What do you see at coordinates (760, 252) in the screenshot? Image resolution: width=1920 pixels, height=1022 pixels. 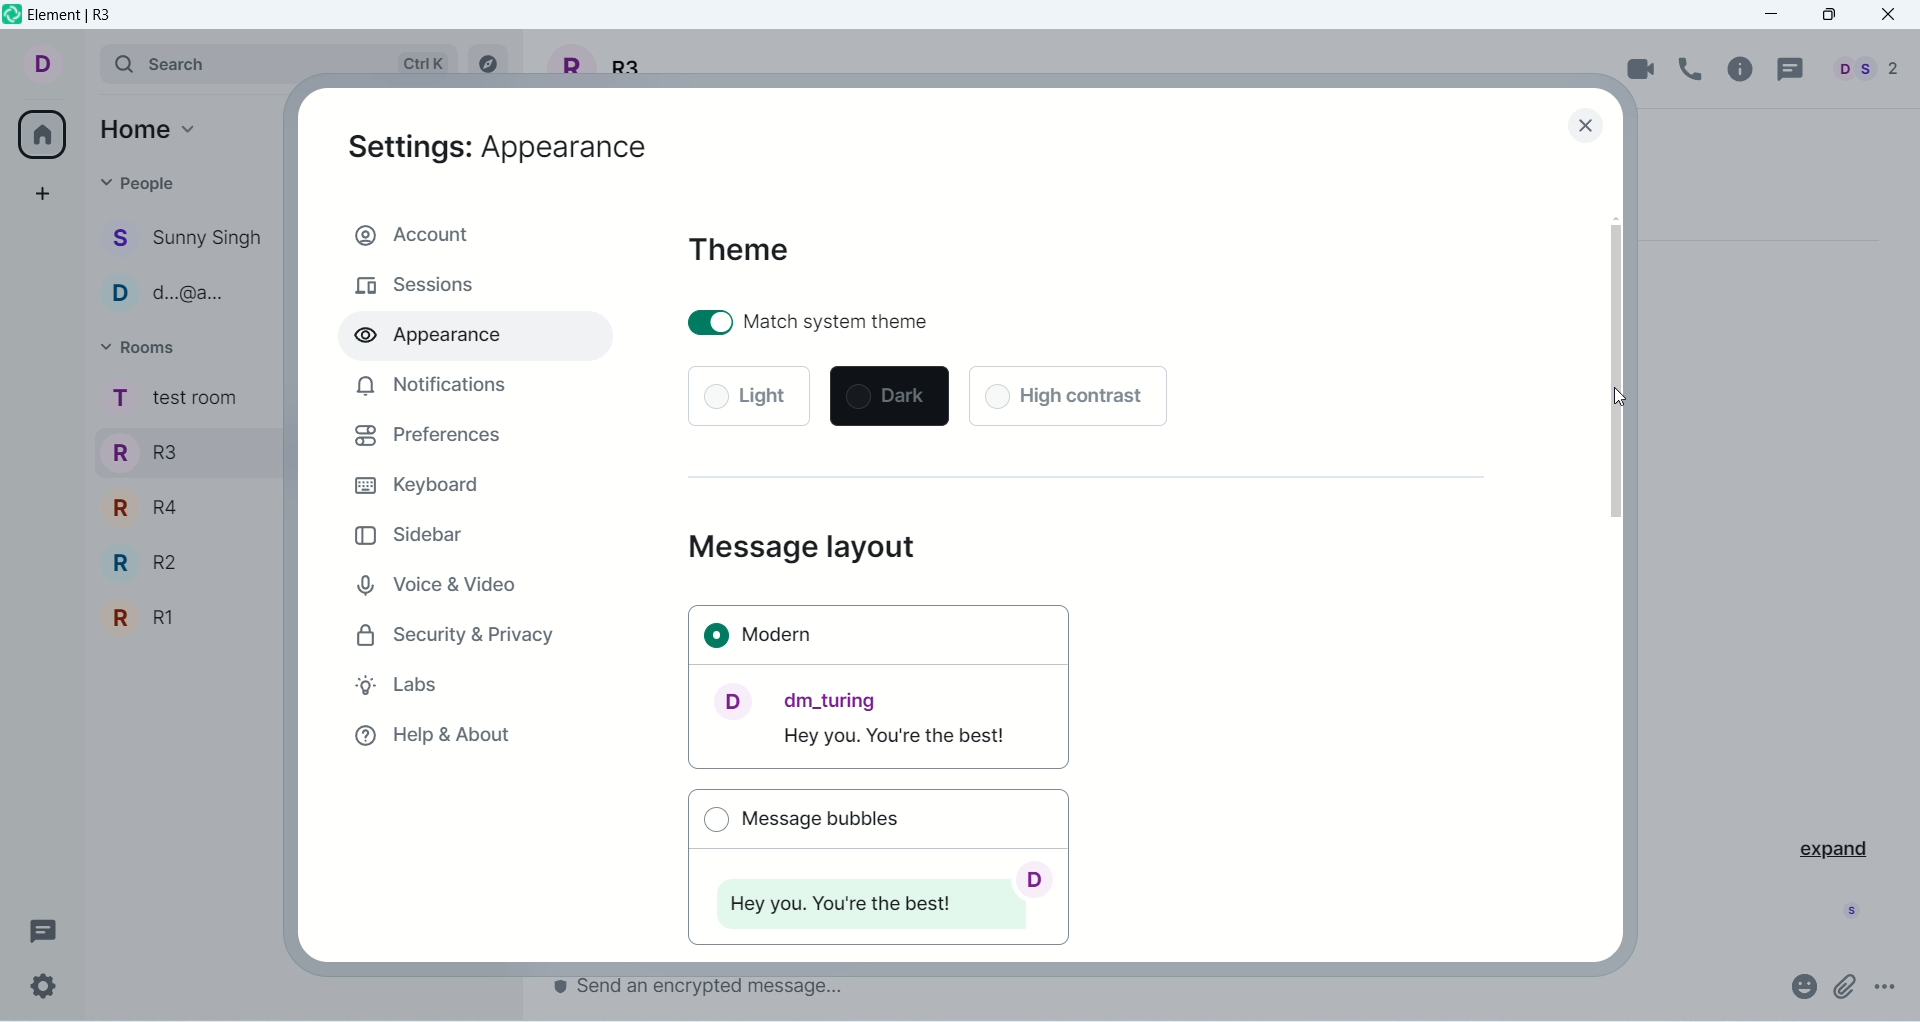 I see `theme` at bounding box center [760, 252].